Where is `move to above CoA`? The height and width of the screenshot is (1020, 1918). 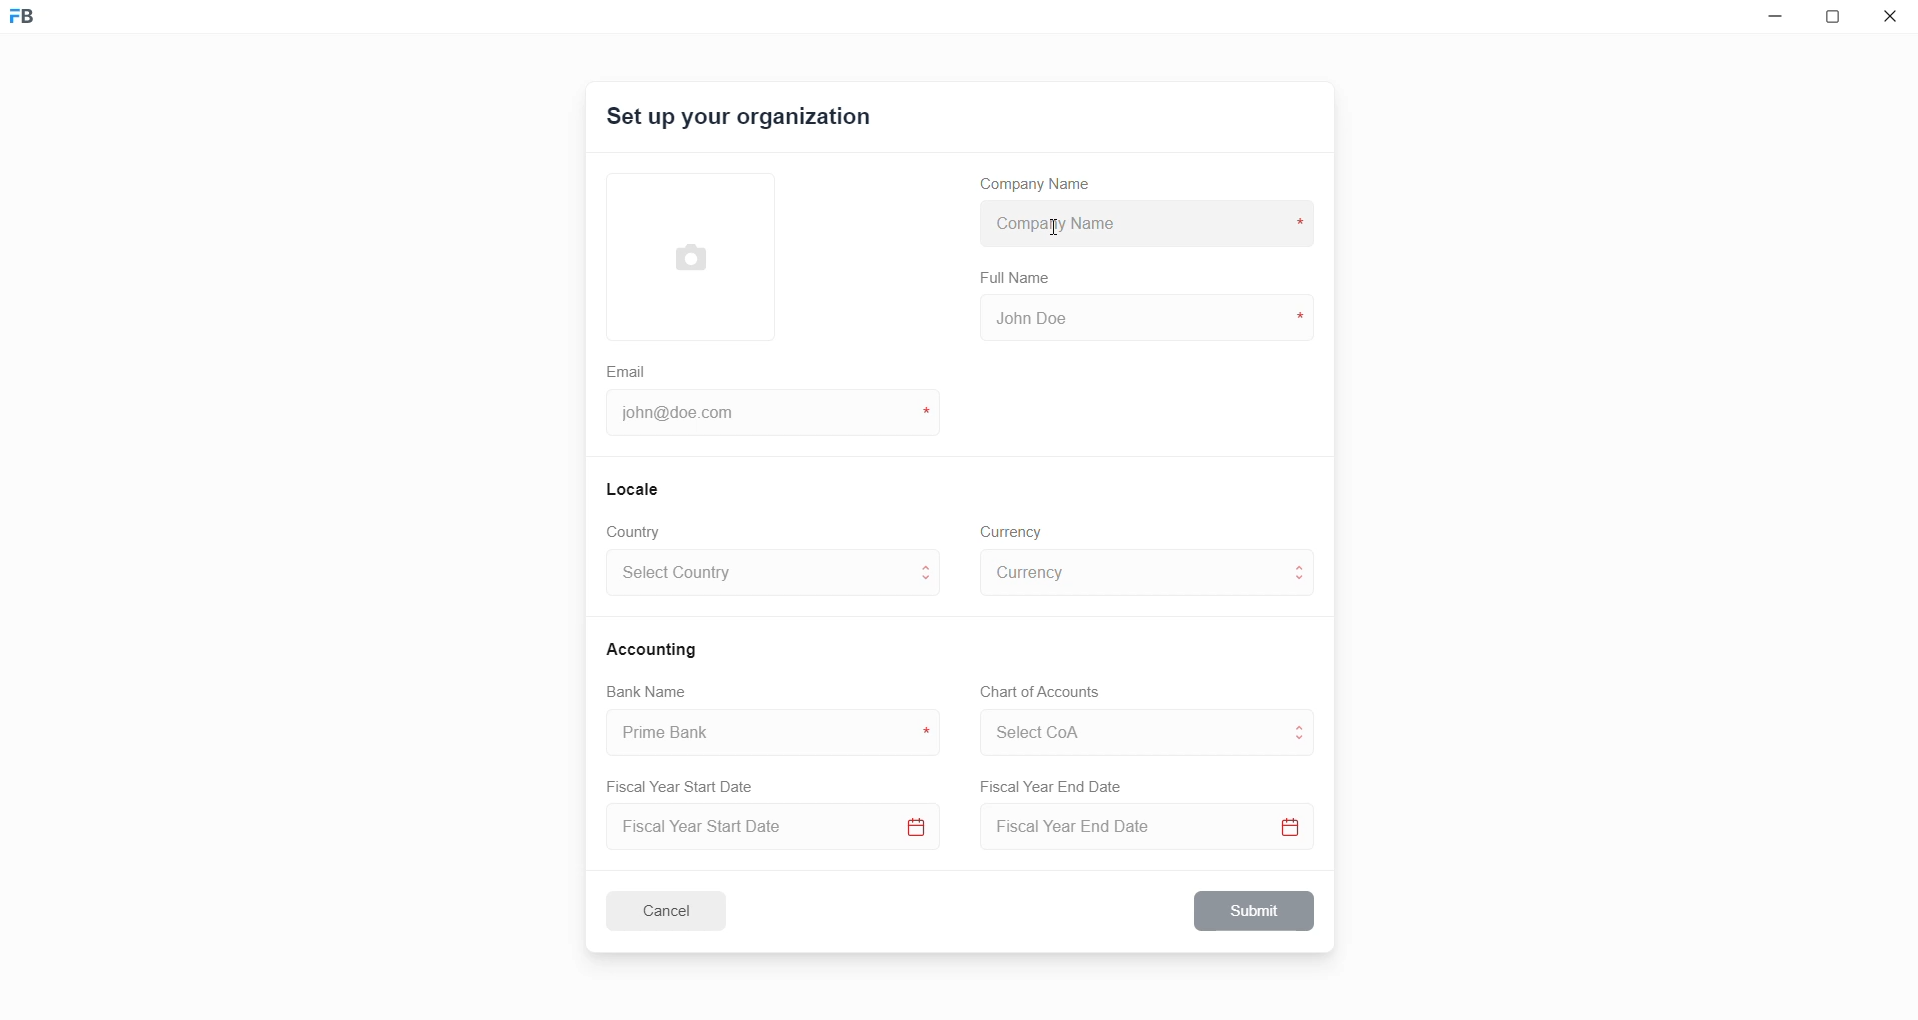 move to above CoA is located at coordinates (1304, 724).